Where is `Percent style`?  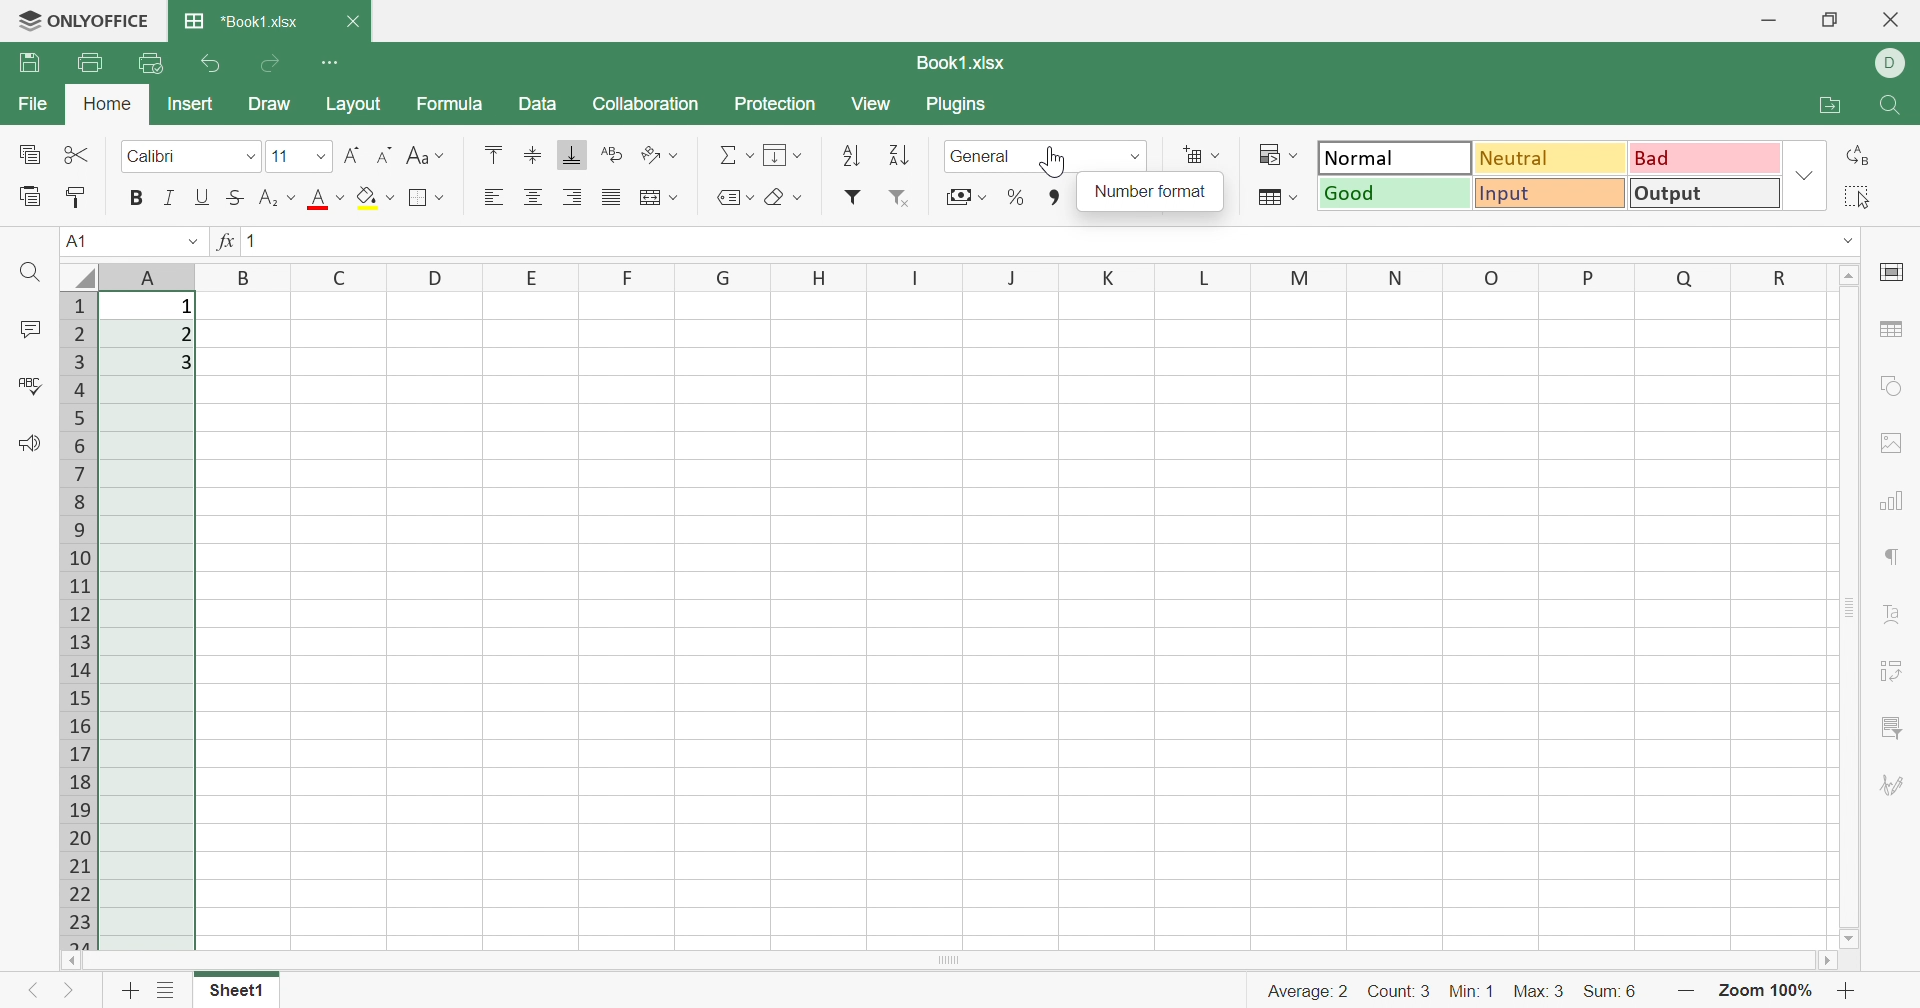
Percent style is located at coordinates (1014, 198).